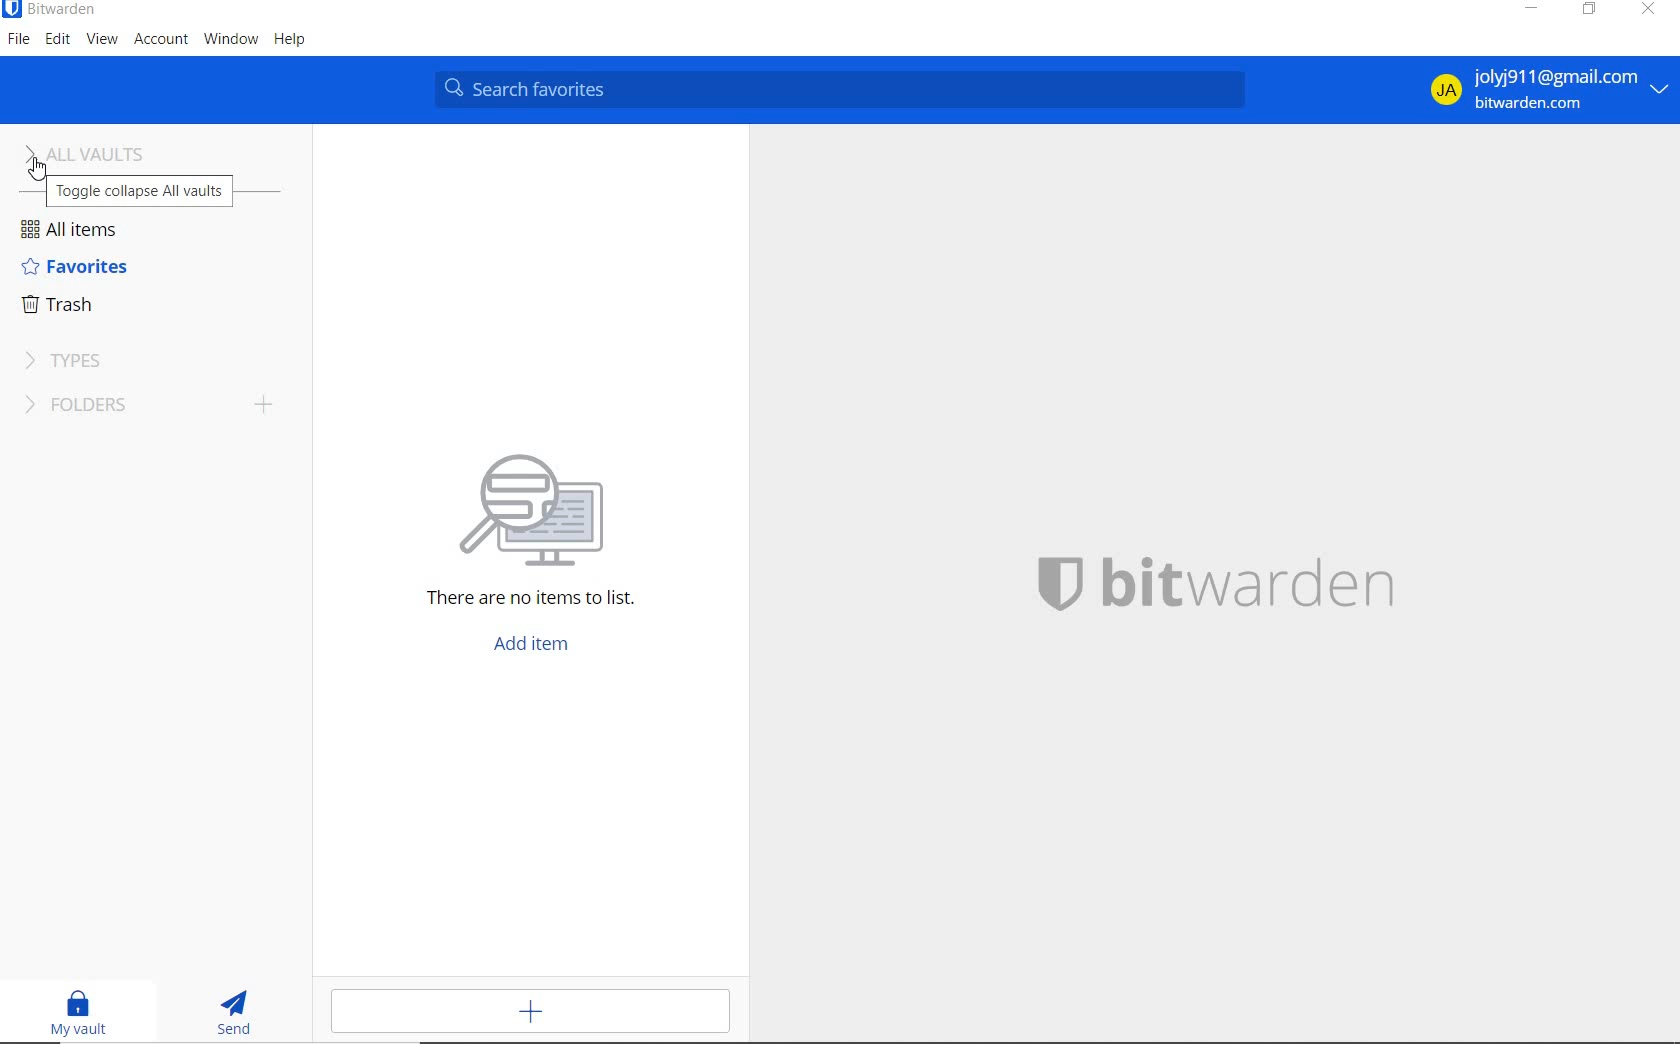 The height and width of the screenshot is (1044, 1680). I want to click on There are no items to list, so click(510, 603).